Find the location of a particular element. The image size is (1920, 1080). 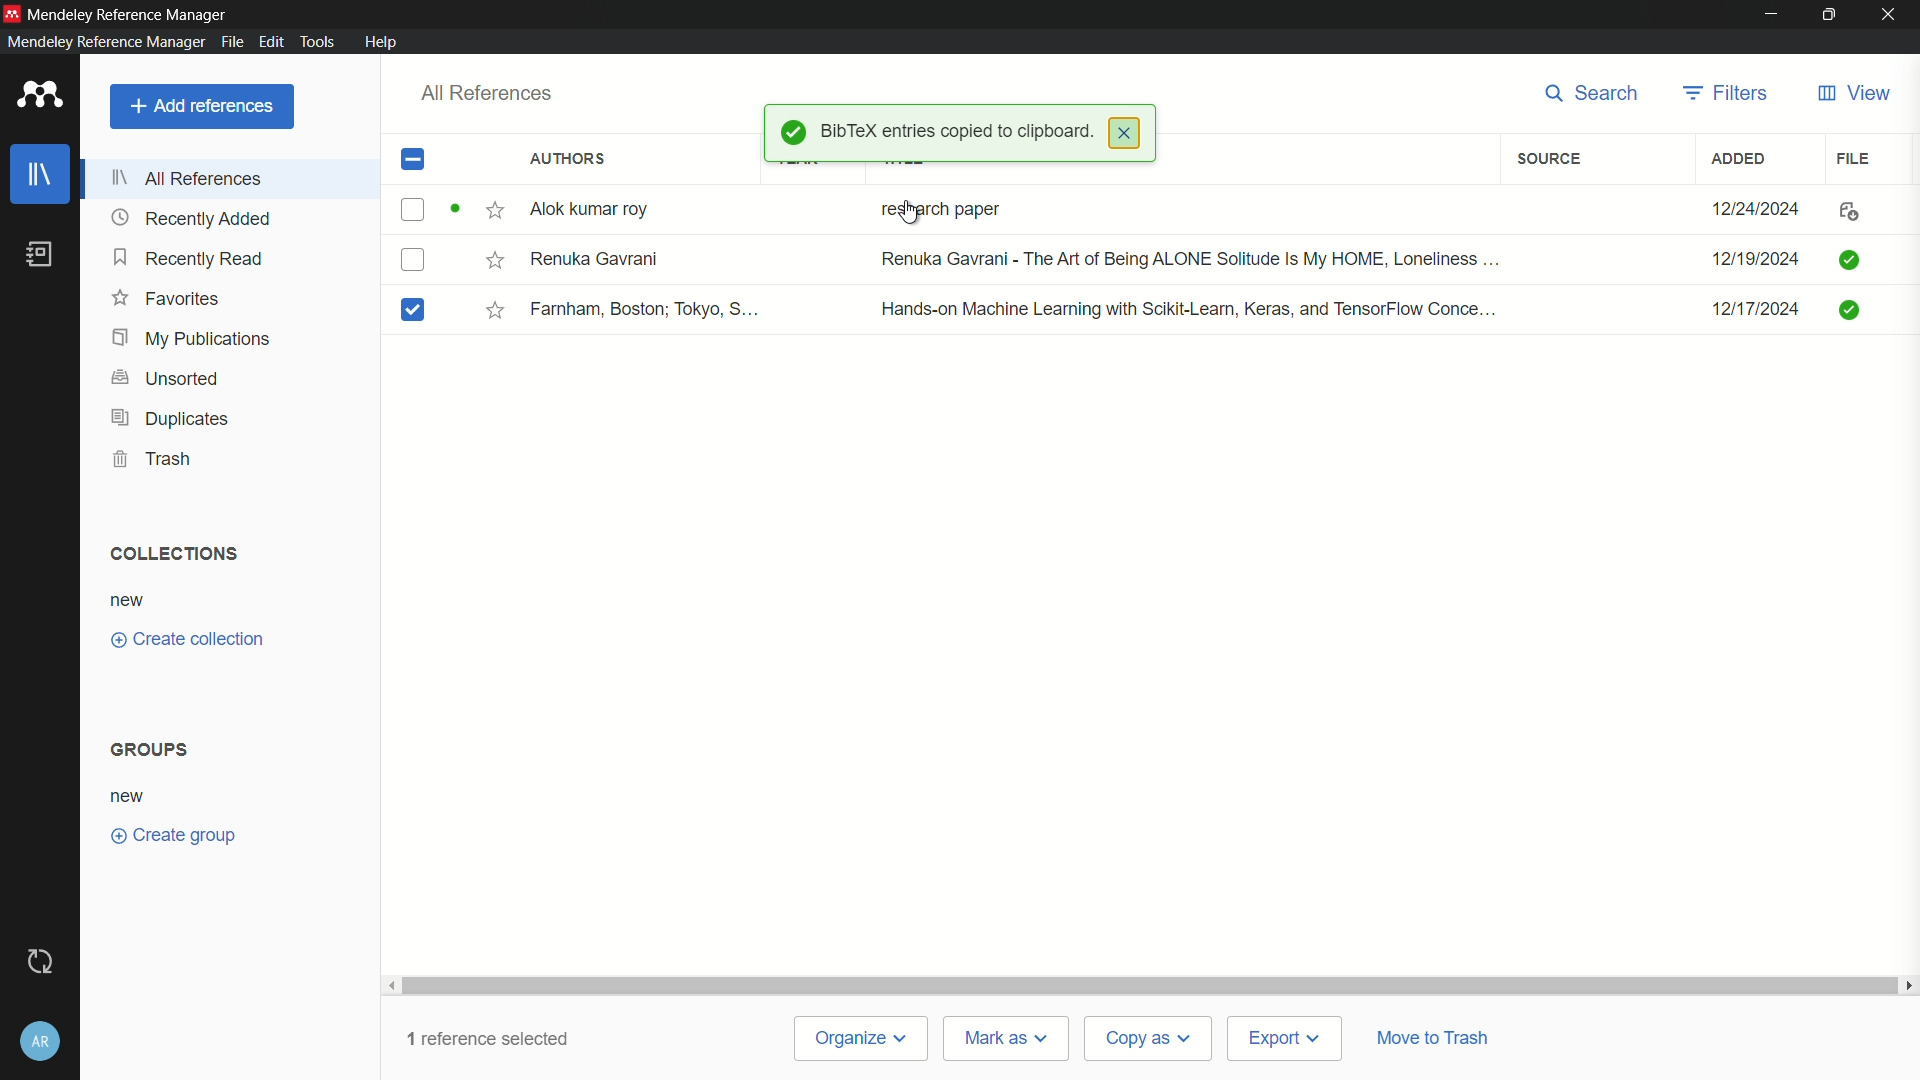

filters is located at coordinates (1724, 94).